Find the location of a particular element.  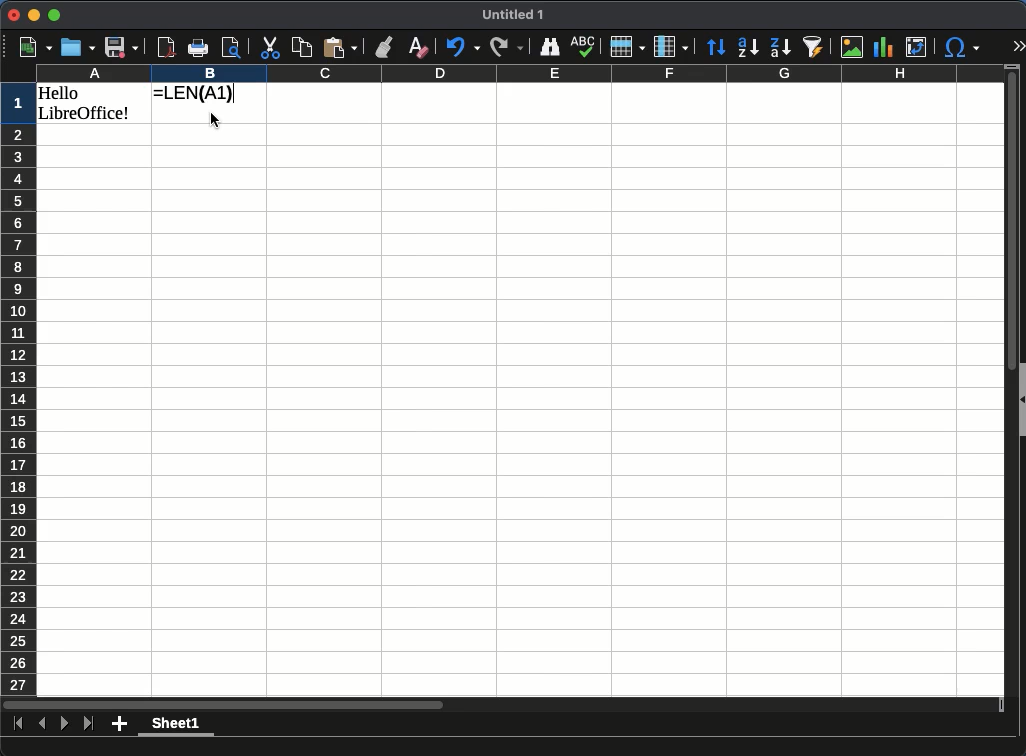

undo is located at coordinates (460, 44).